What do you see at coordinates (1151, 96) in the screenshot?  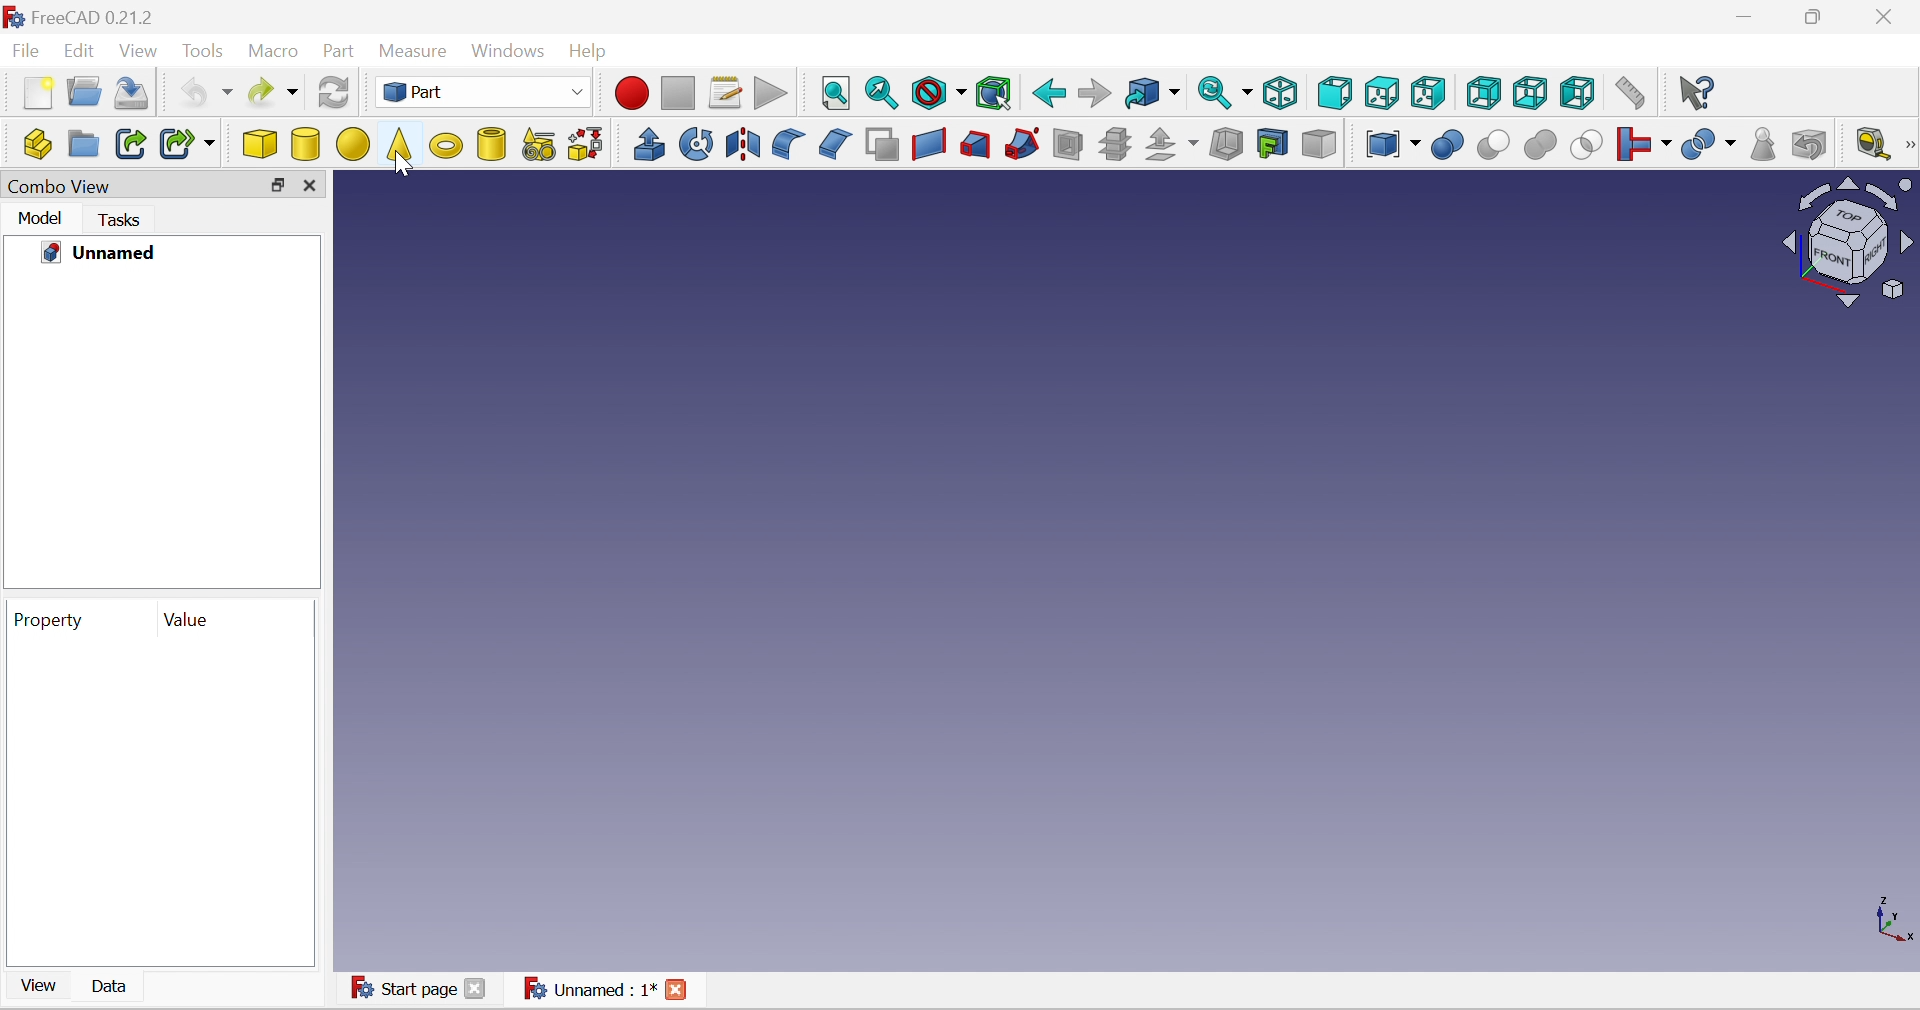 I see `Go to linked object` at bounding box center [1151, 96].